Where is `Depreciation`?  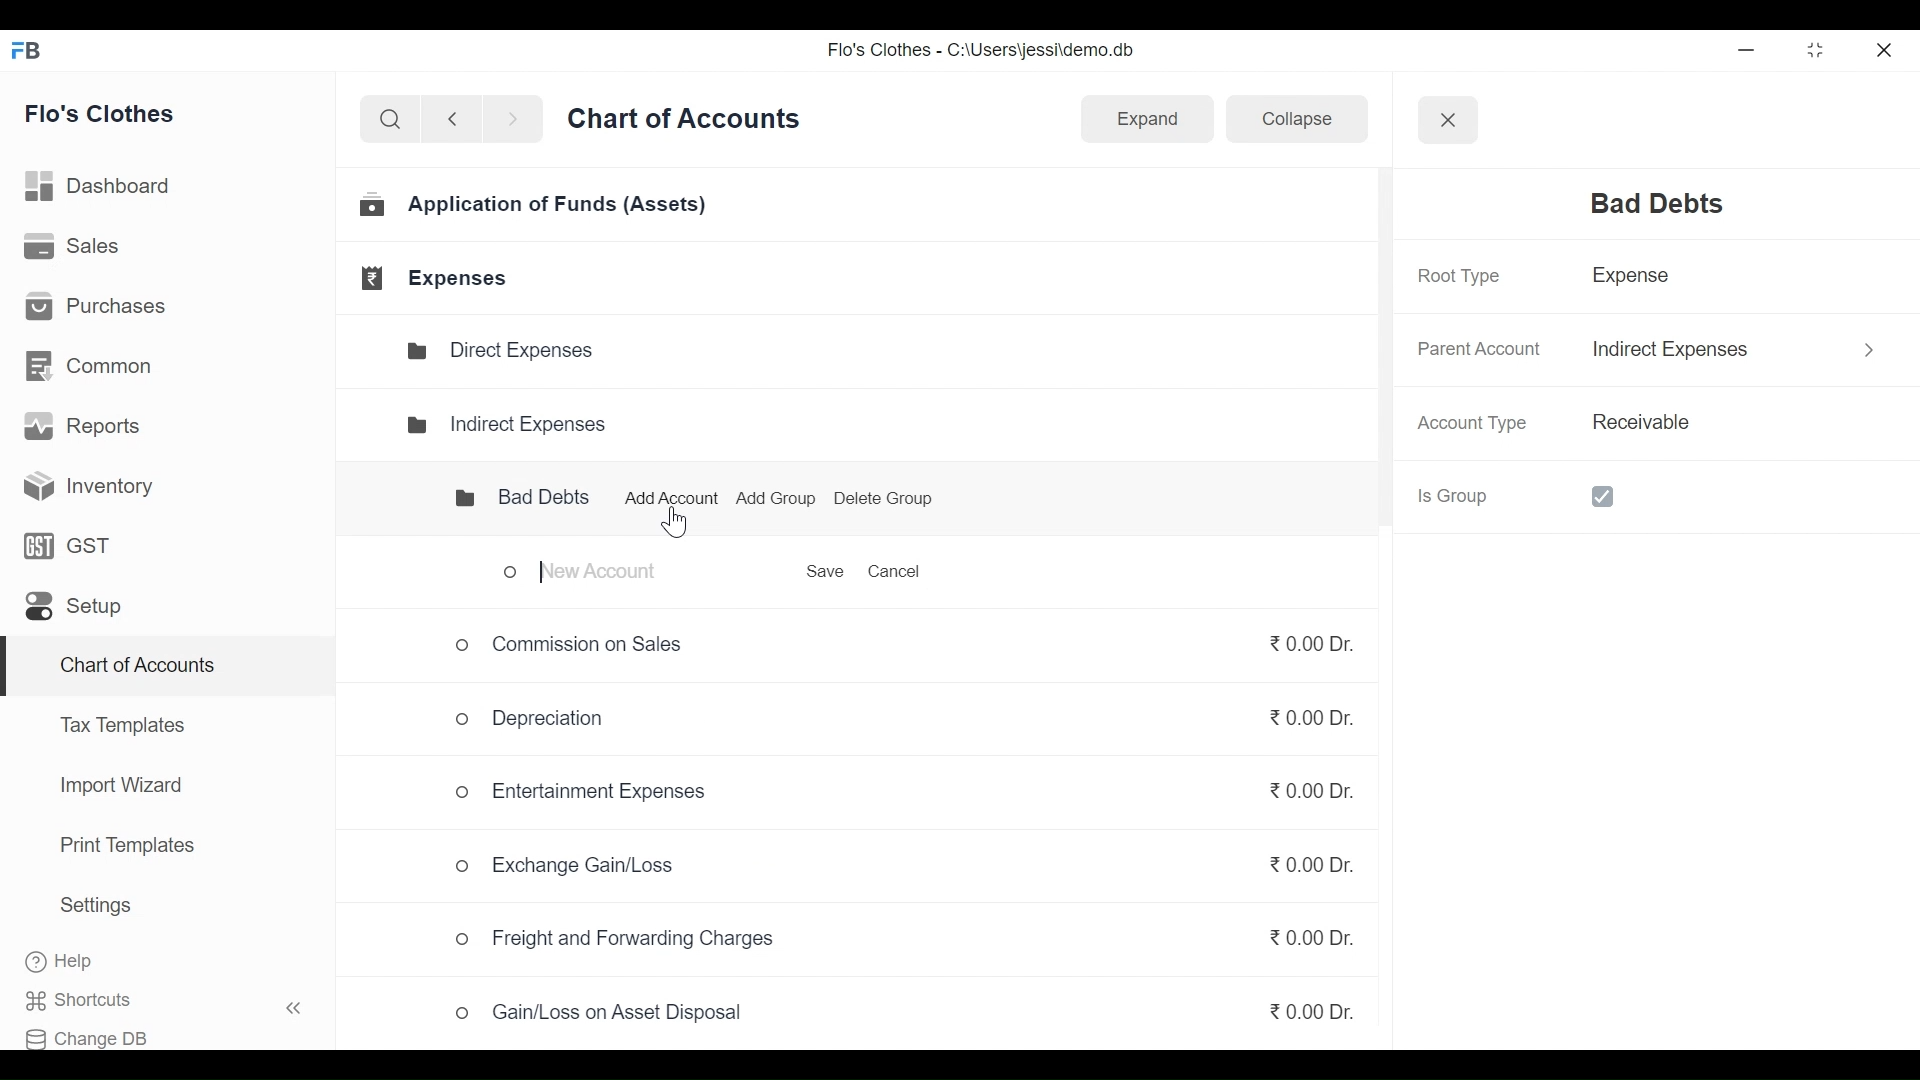 Depreciation is located at coordinates (521, 718).